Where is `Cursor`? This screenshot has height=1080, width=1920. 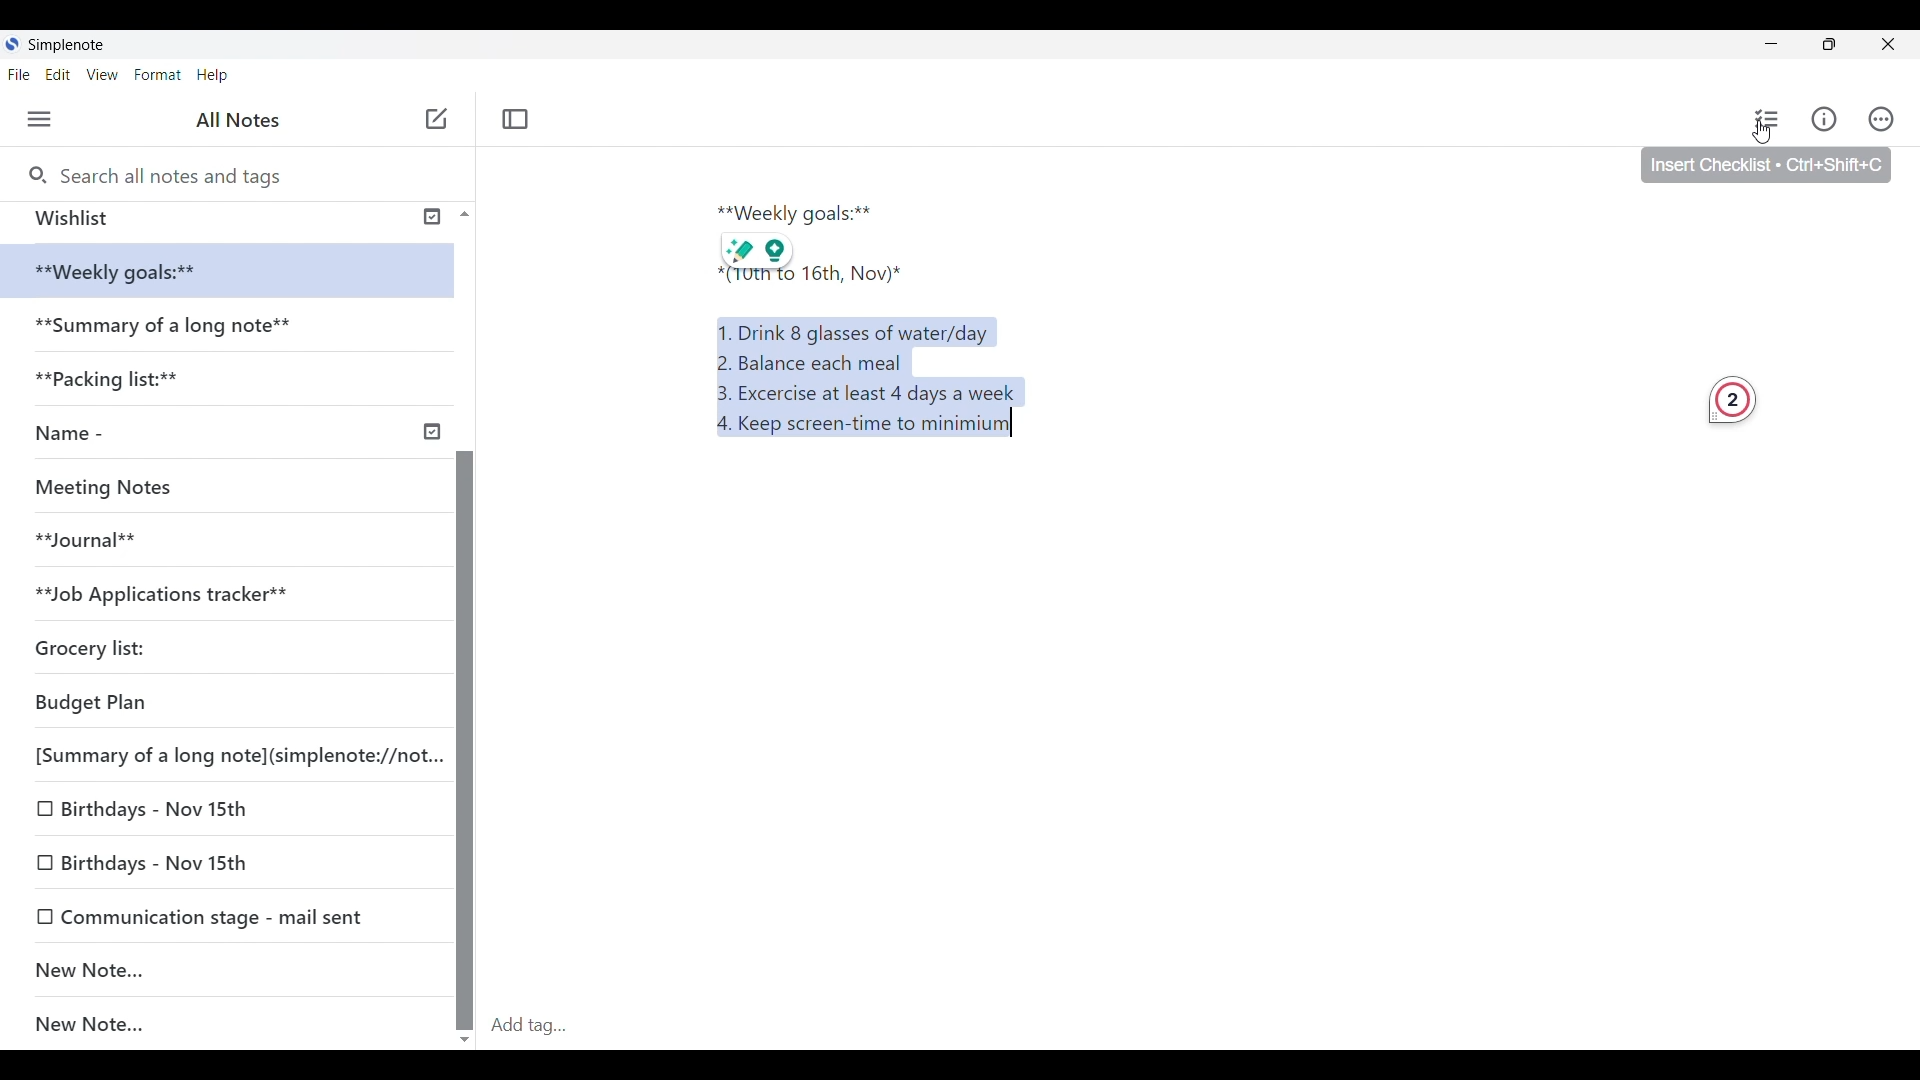 Cursor is located at coordinates (1764, 136).